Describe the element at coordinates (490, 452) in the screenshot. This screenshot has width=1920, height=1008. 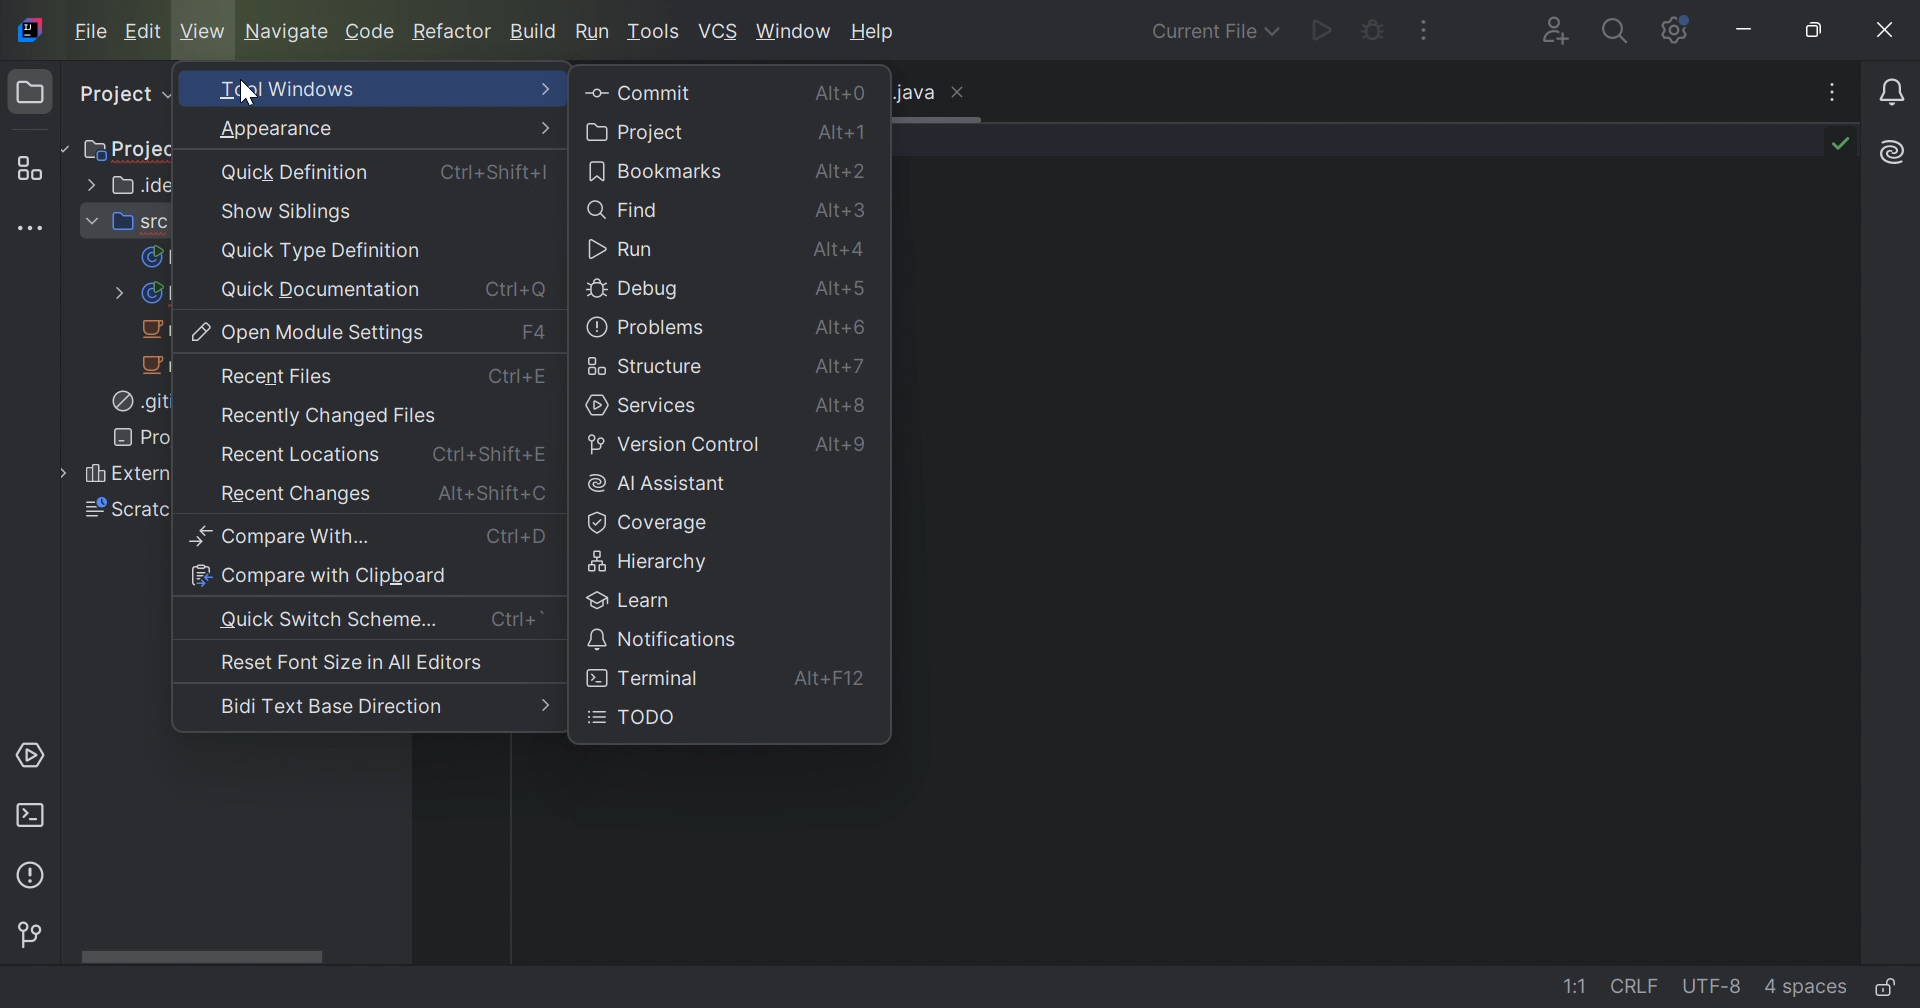
I see `Ctrl+Shift+E` at that location.